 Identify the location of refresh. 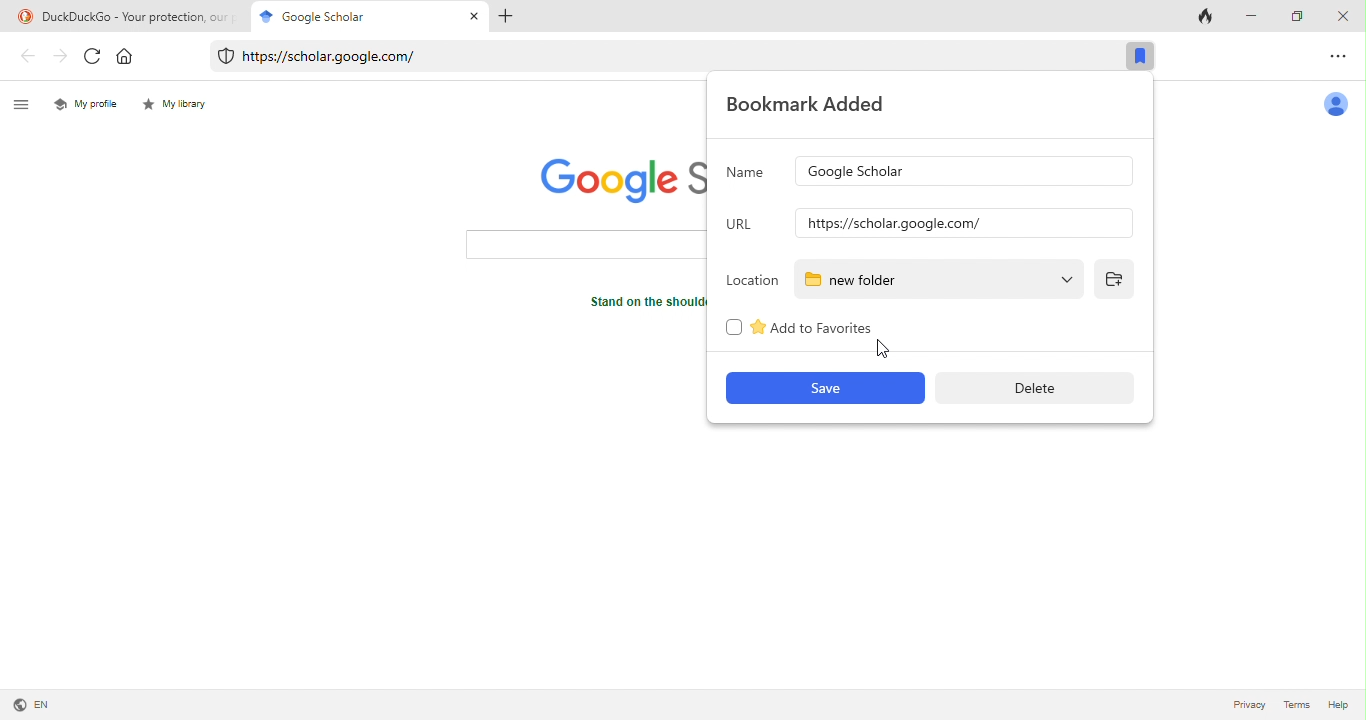
(94, 59).